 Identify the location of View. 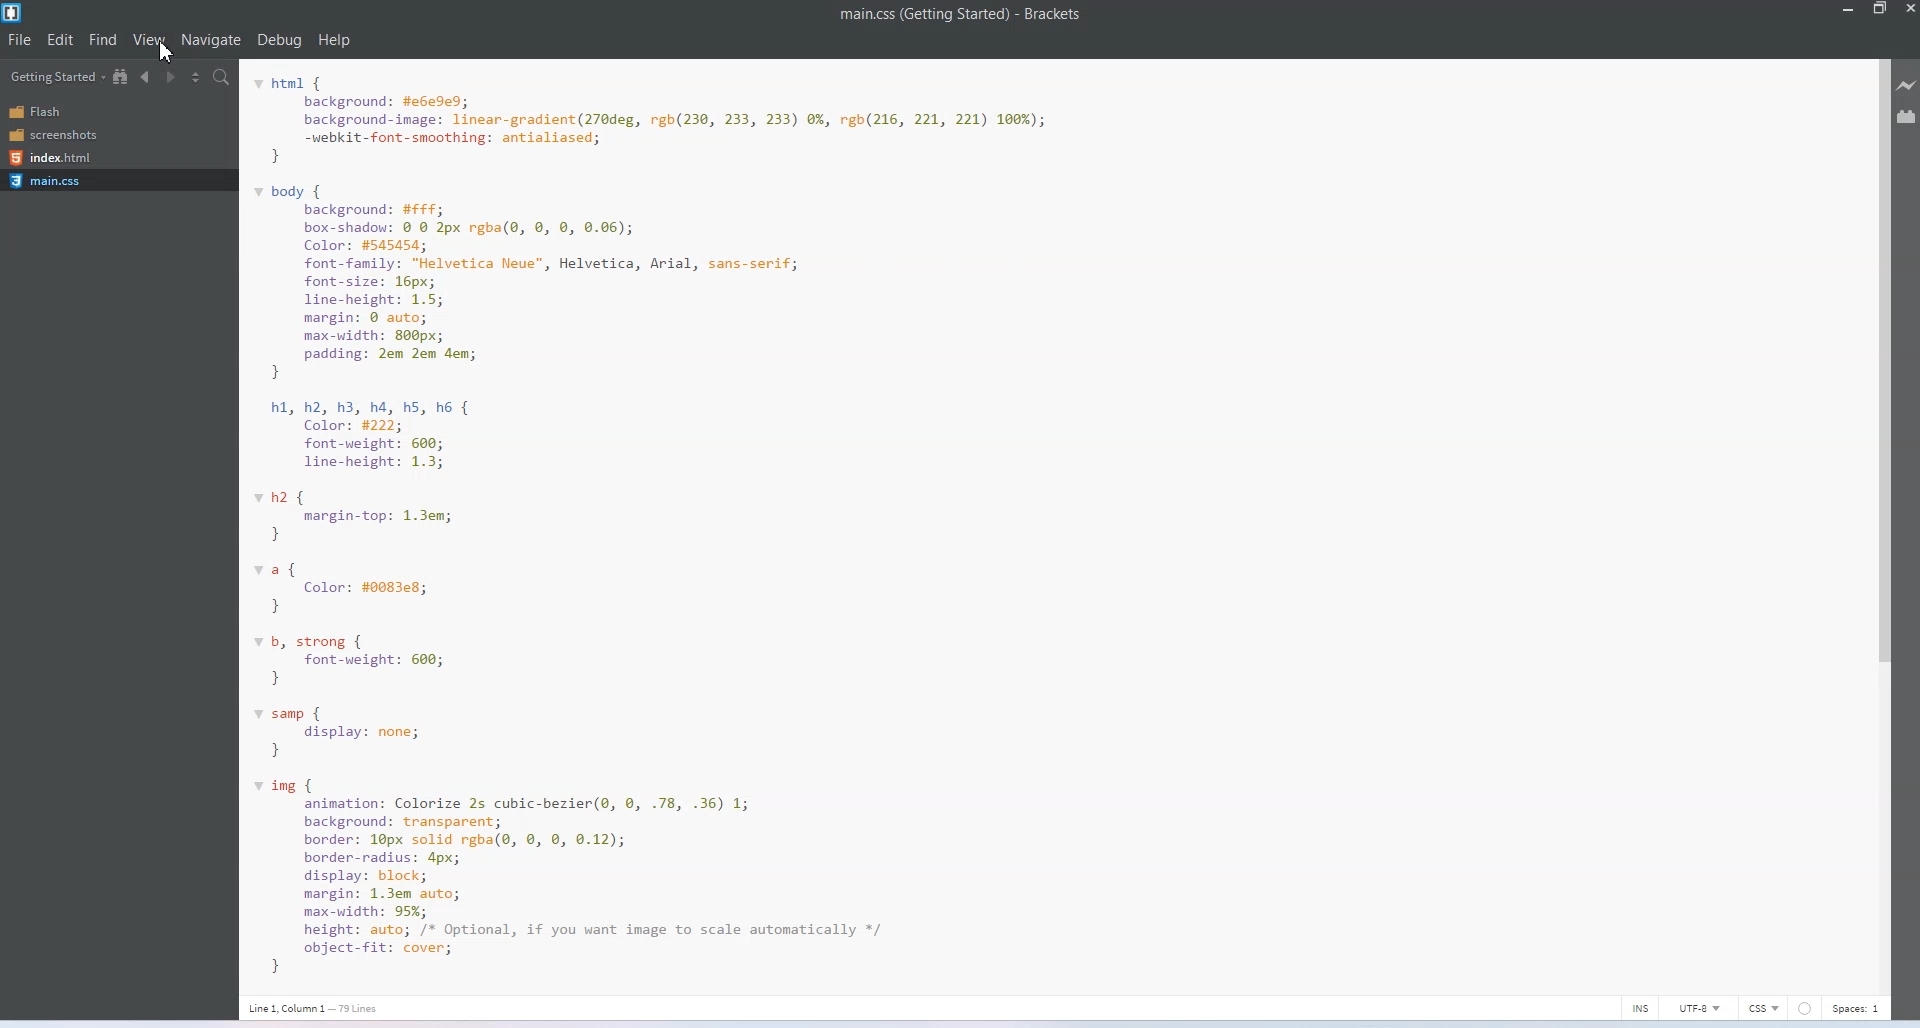
(151, 39).